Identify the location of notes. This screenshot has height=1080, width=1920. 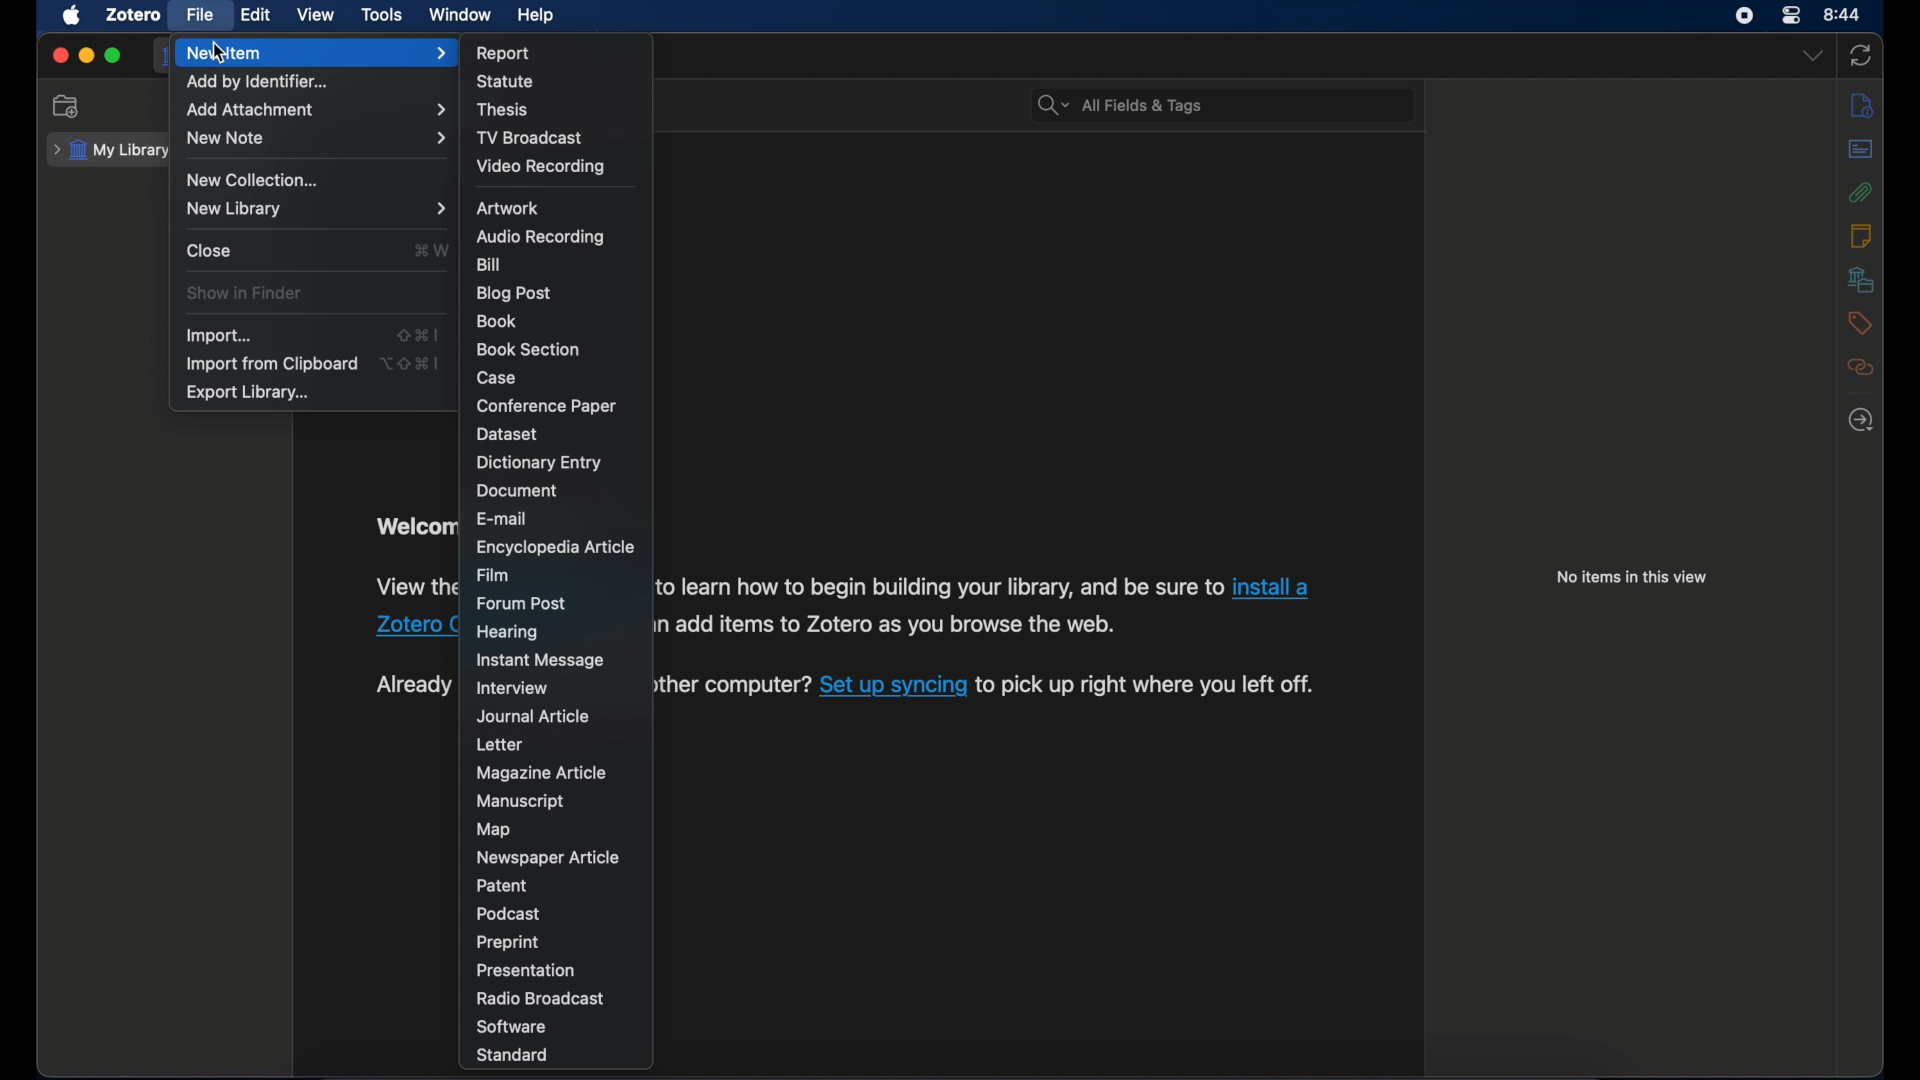
(1858, 235).